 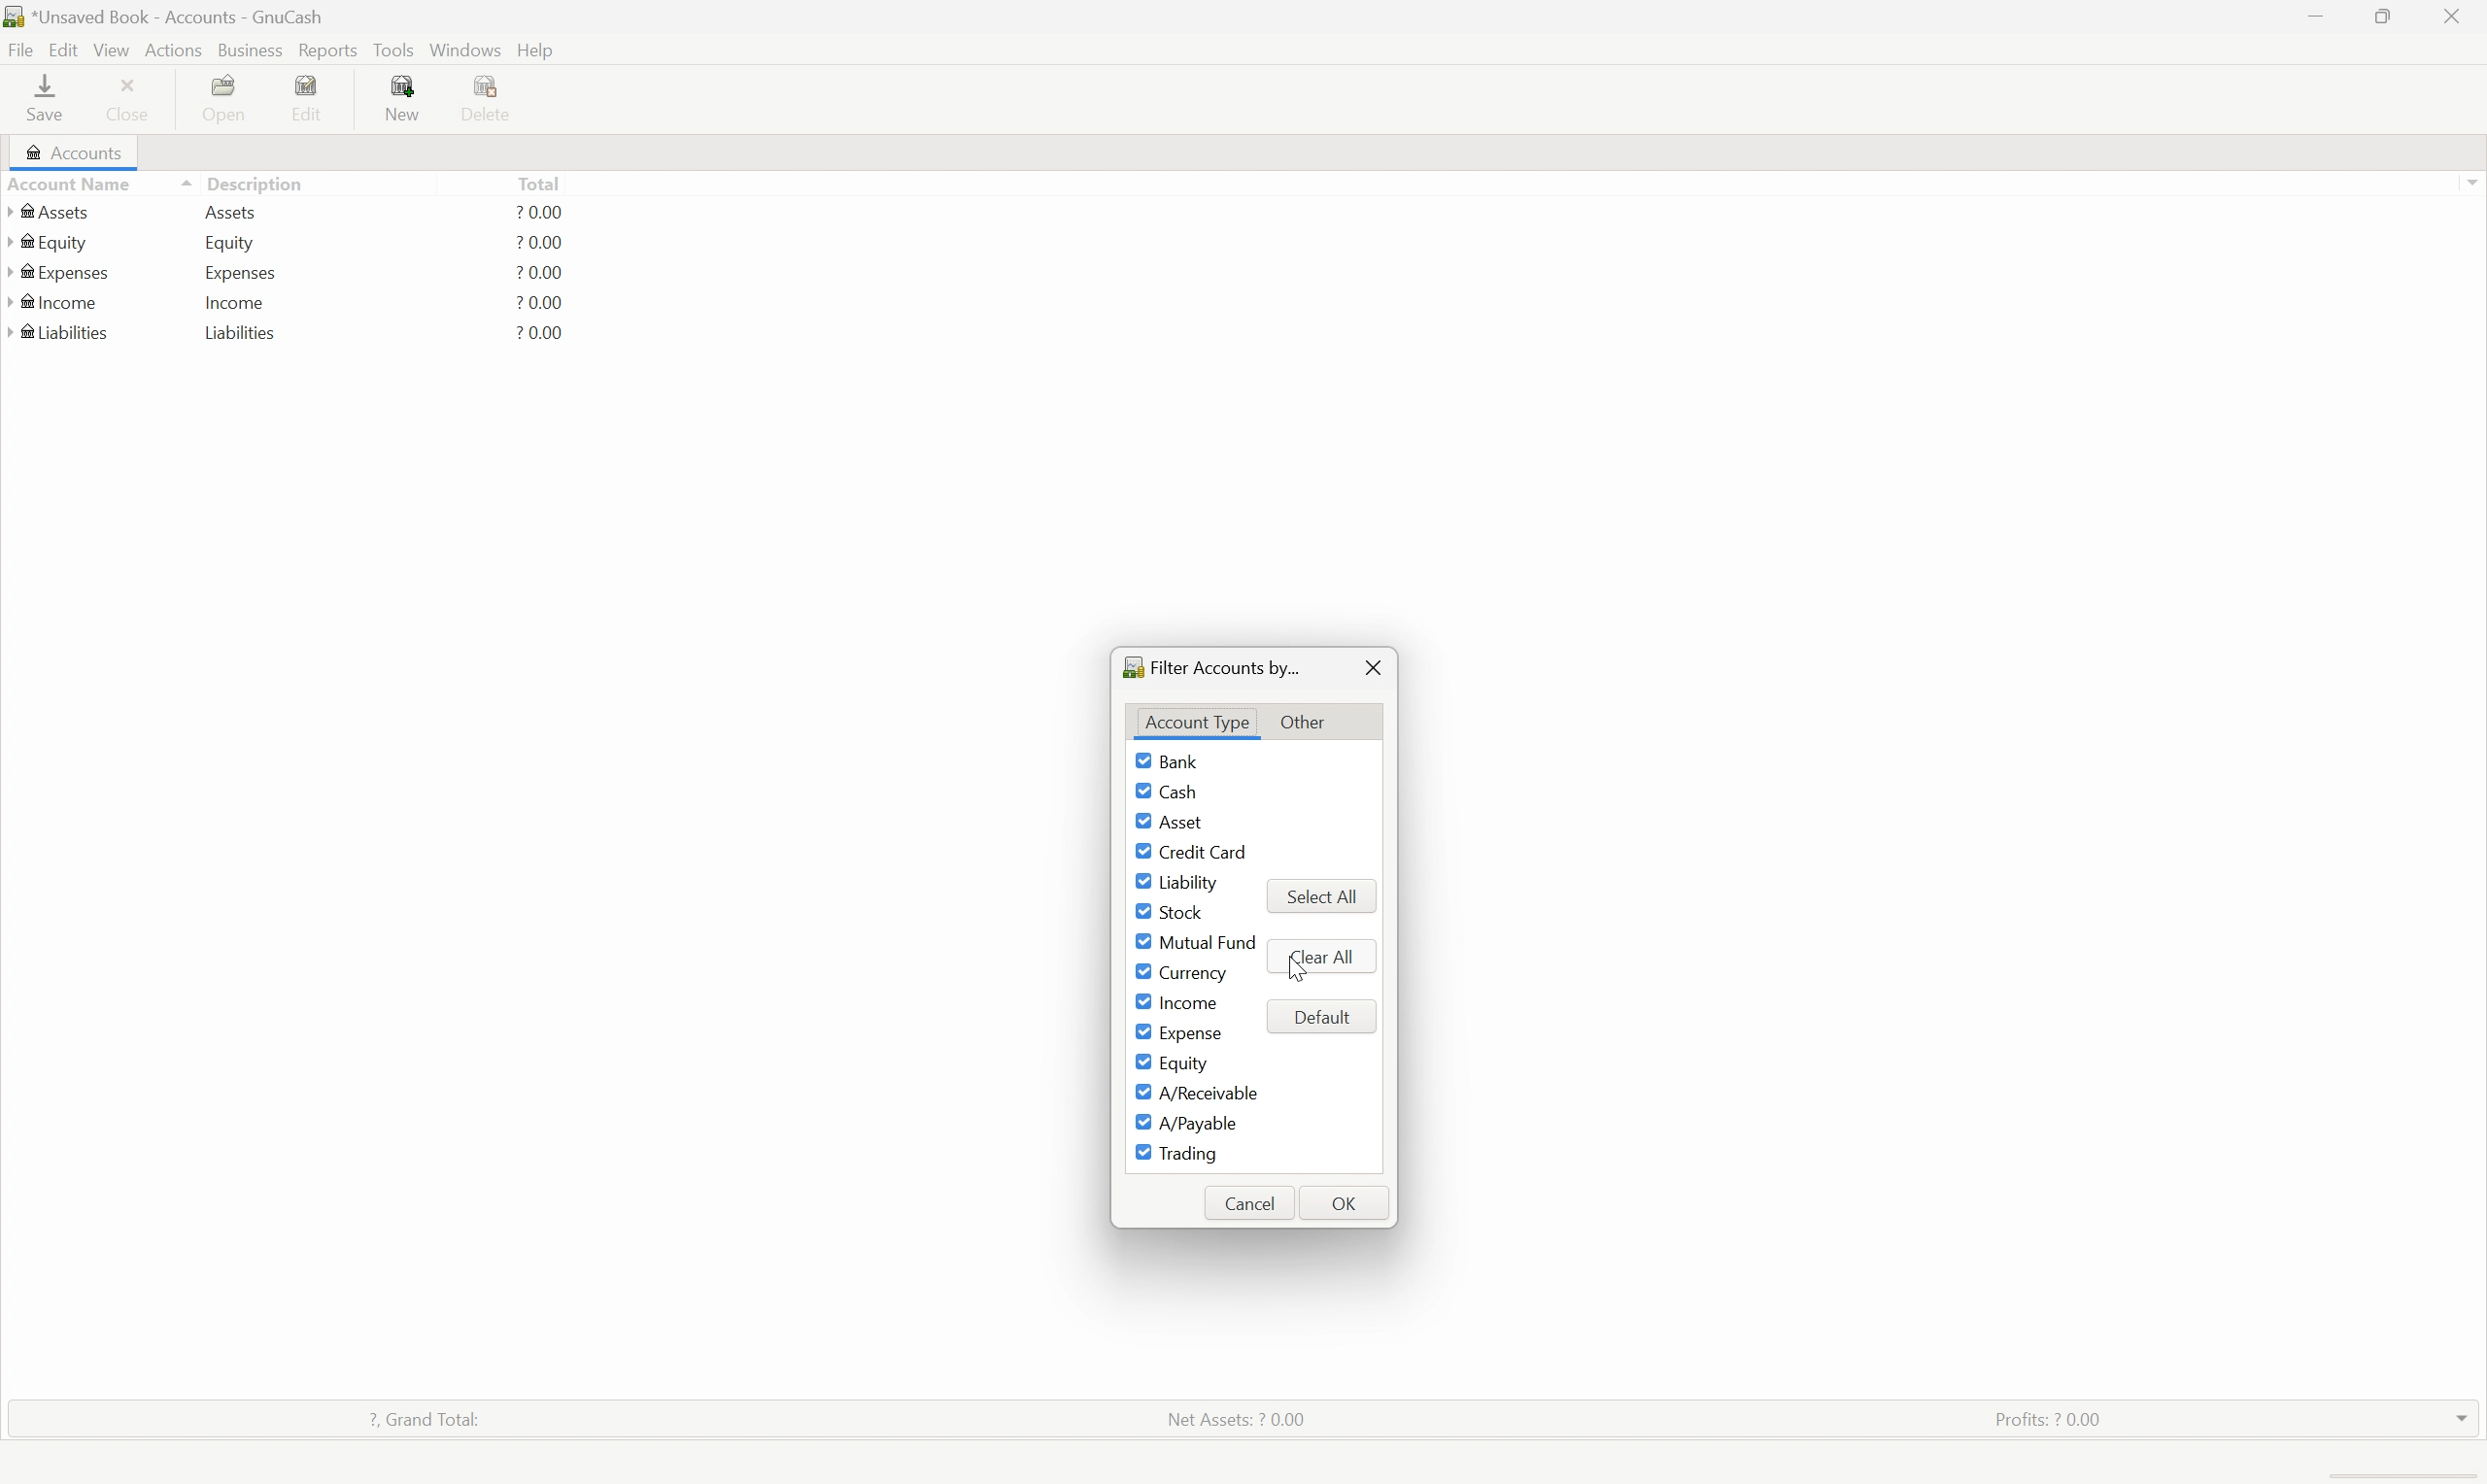 What do you see at coordinates (1136, 1062) in the screenshot?
I see `Checkbox` at bounding box center [1136, 1062].